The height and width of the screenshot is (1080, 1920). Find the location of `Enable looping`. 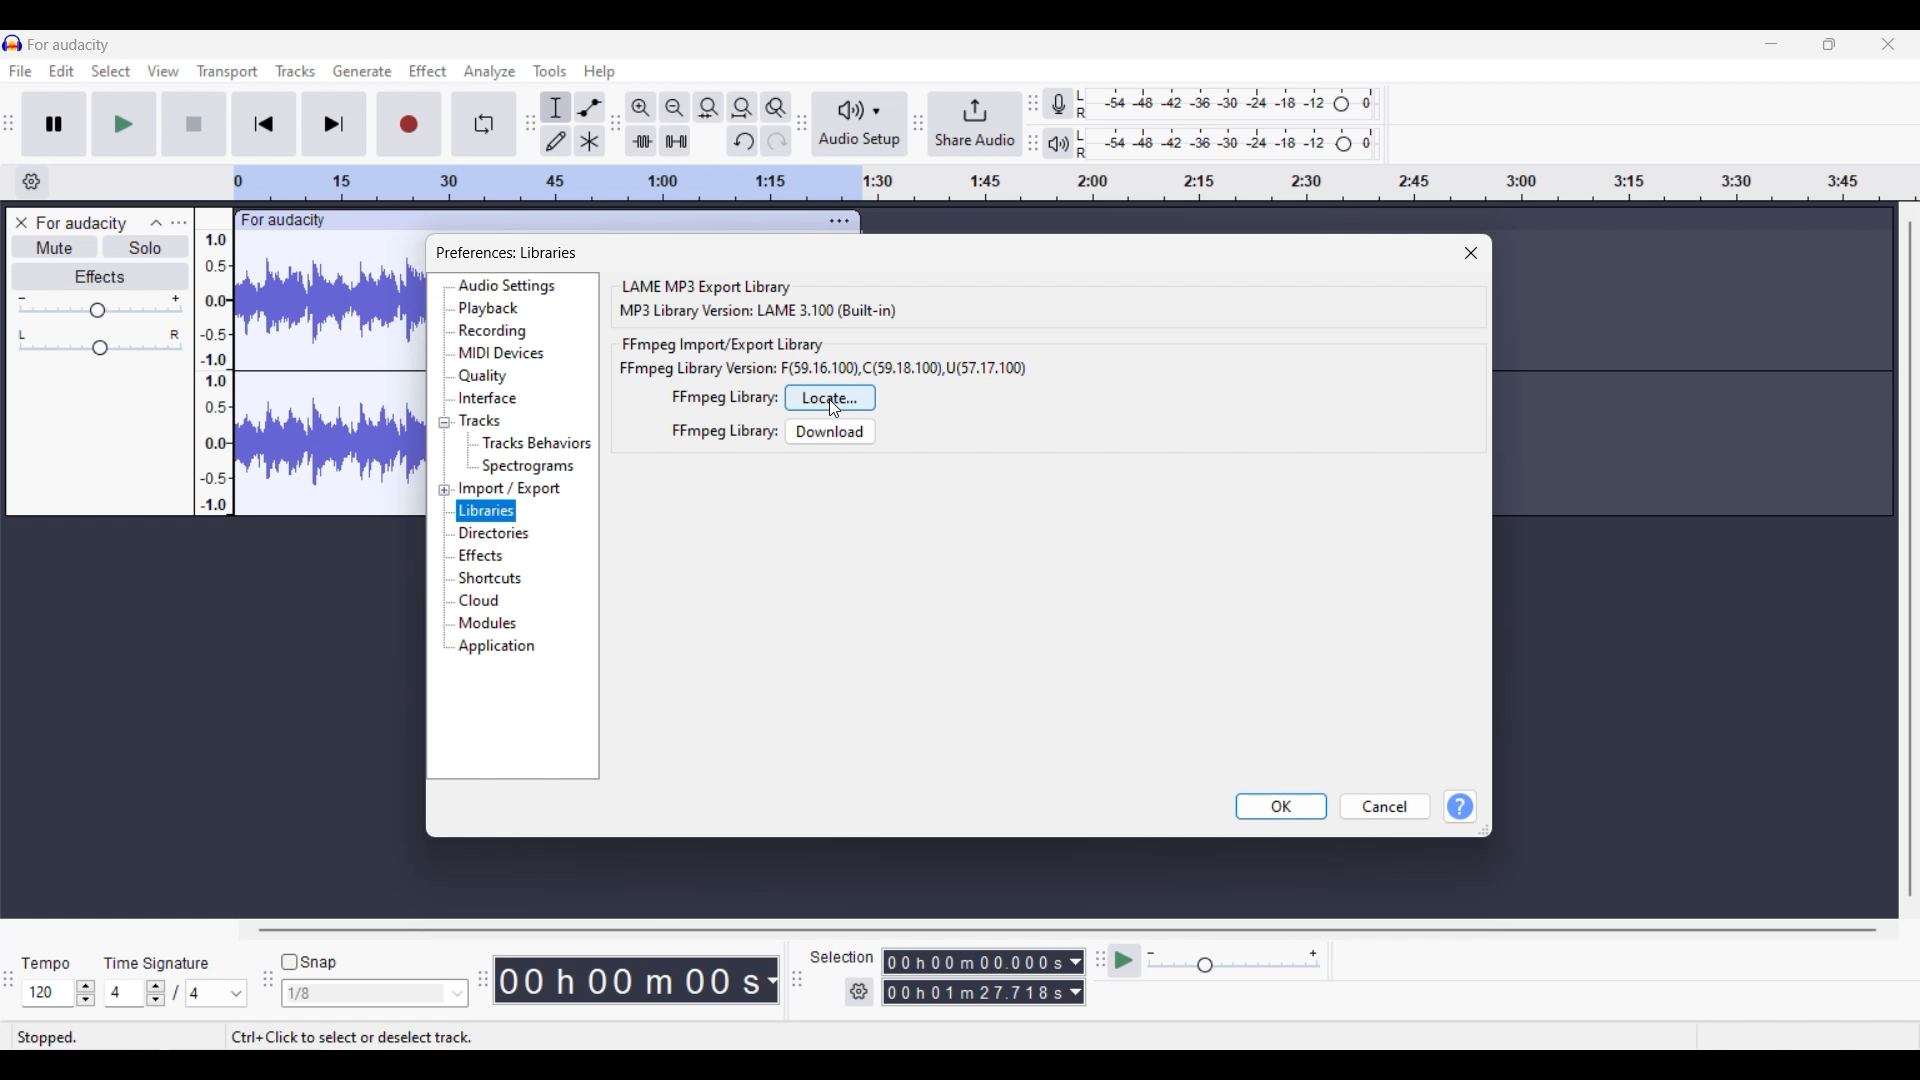

Enable looping is located at coordinates (484, 124).